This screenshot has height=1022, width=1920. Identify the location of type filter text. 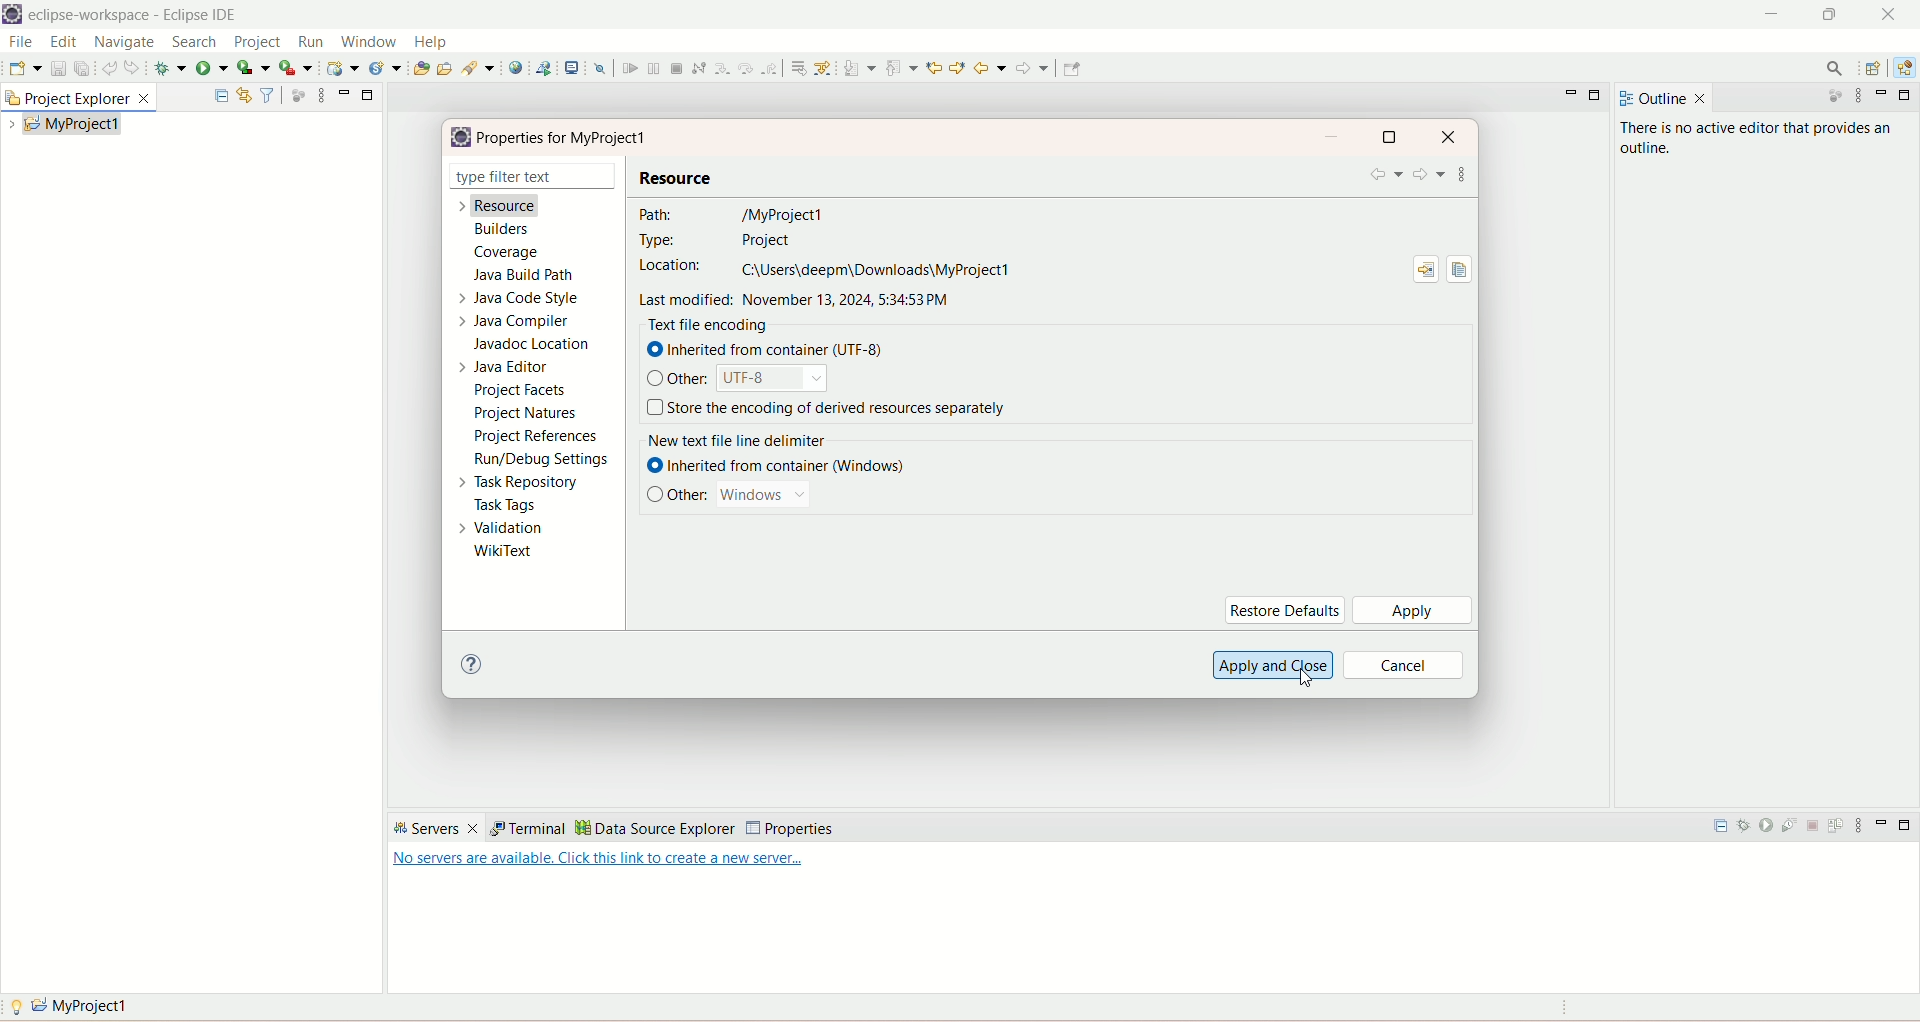
(536, 176).